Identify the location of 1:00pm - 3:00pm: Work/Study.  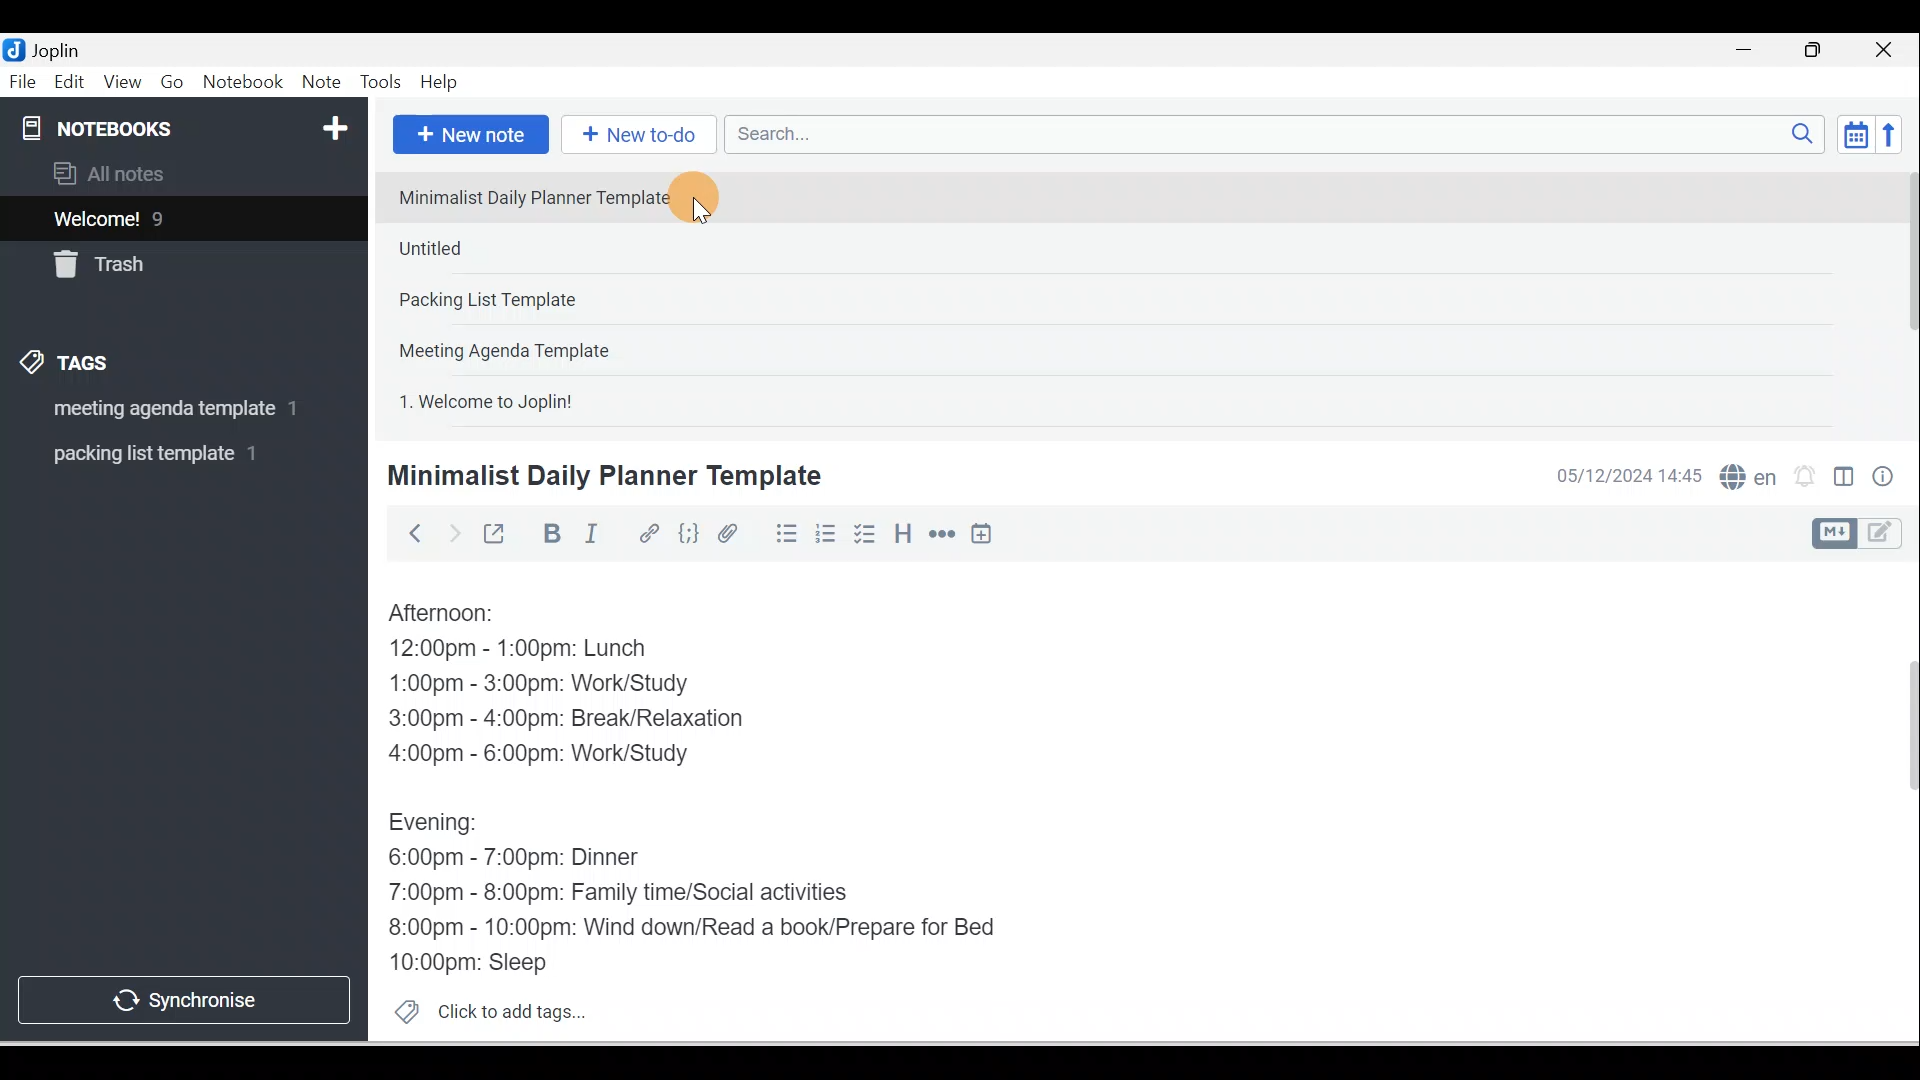
(539, 685).